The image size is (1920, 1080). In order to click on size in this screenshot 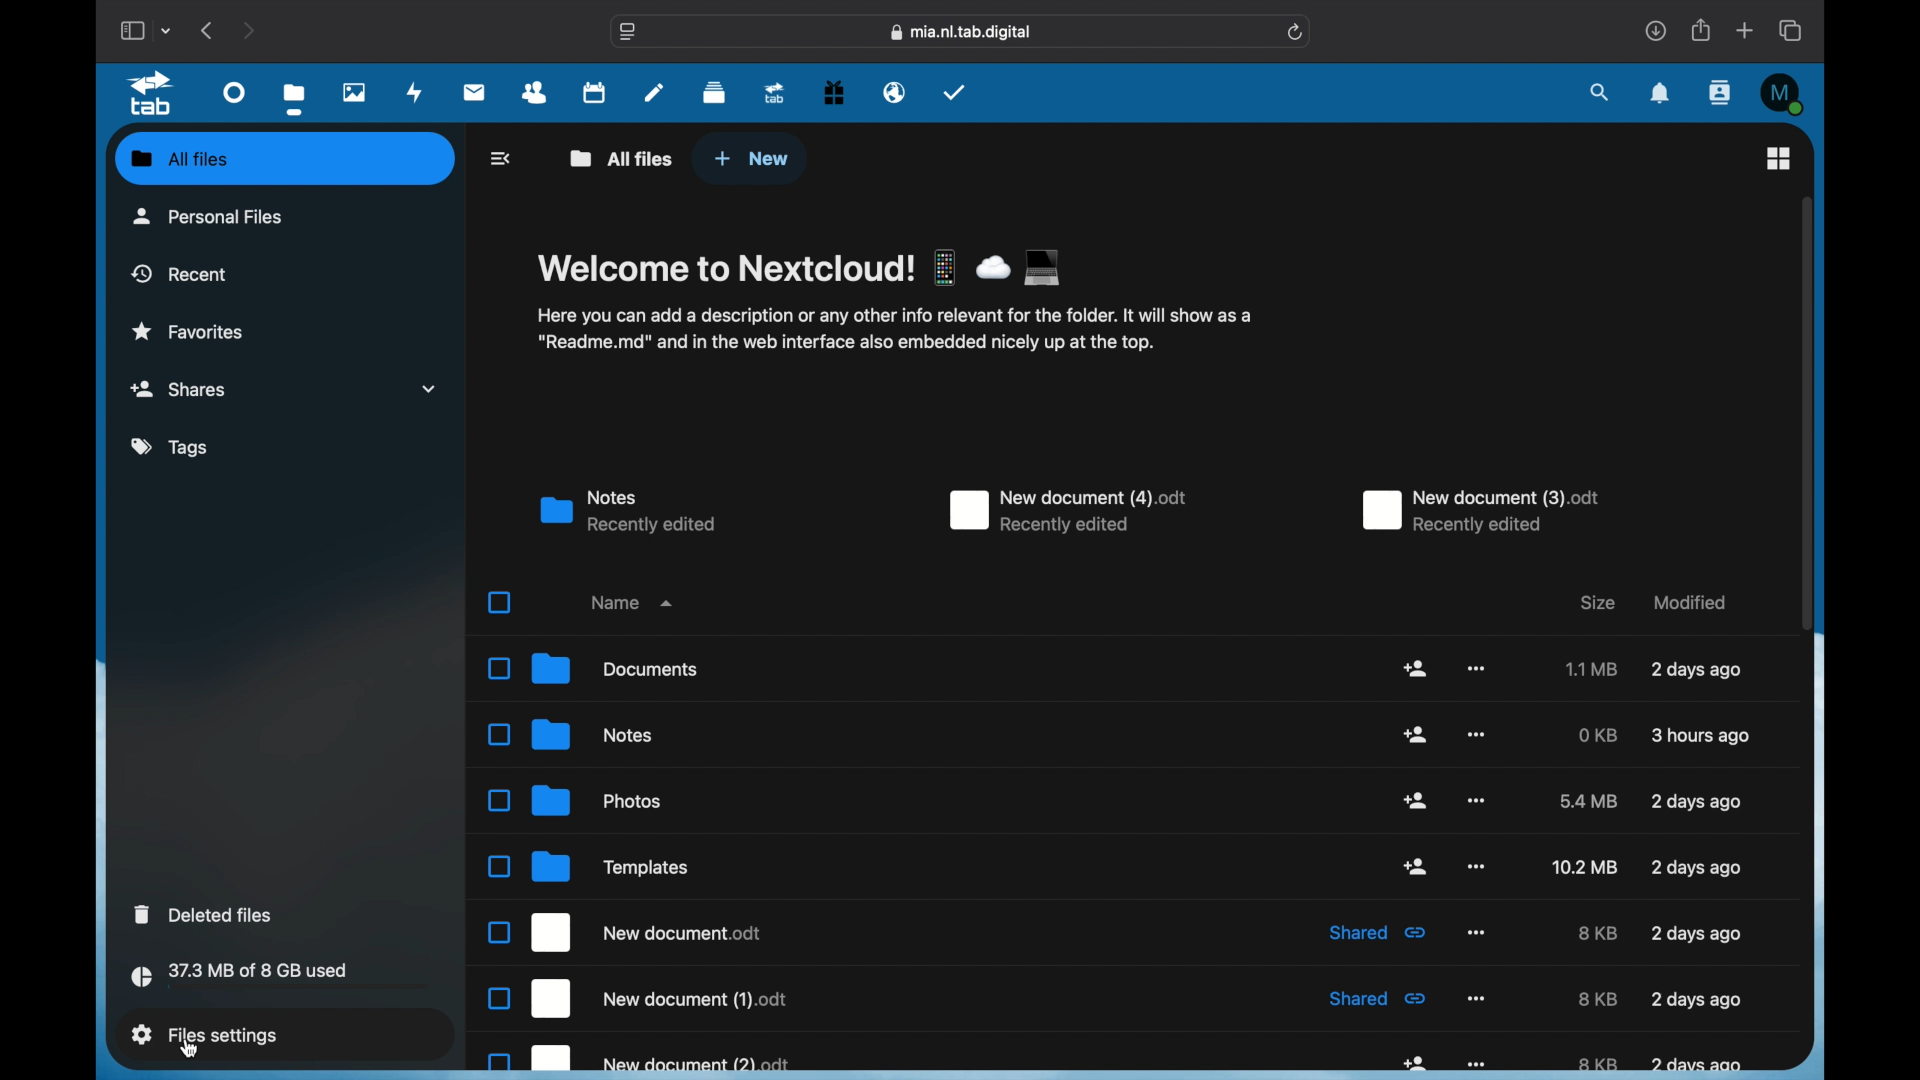, I will do `click(1596, 602)`.